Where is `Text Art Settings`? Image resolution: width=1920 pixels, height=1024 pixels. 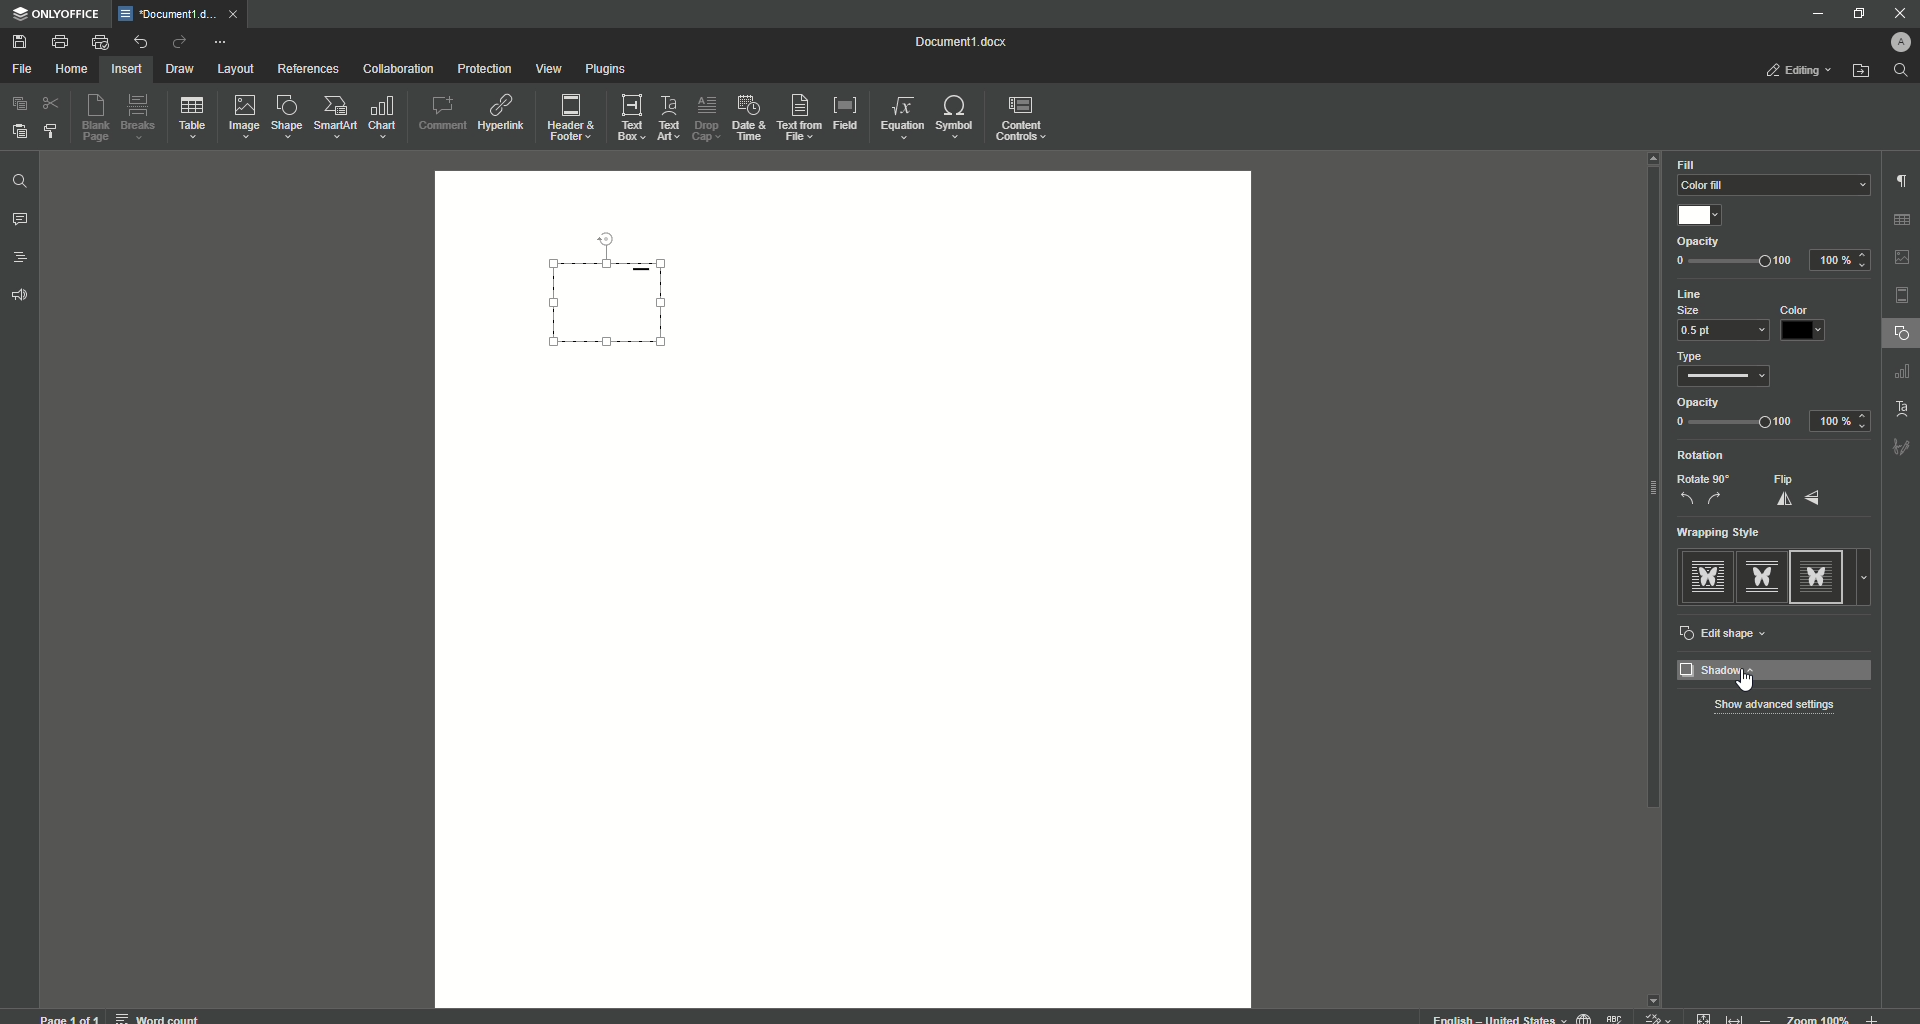
Text Art Settings is located at coordinates (1899, 406).